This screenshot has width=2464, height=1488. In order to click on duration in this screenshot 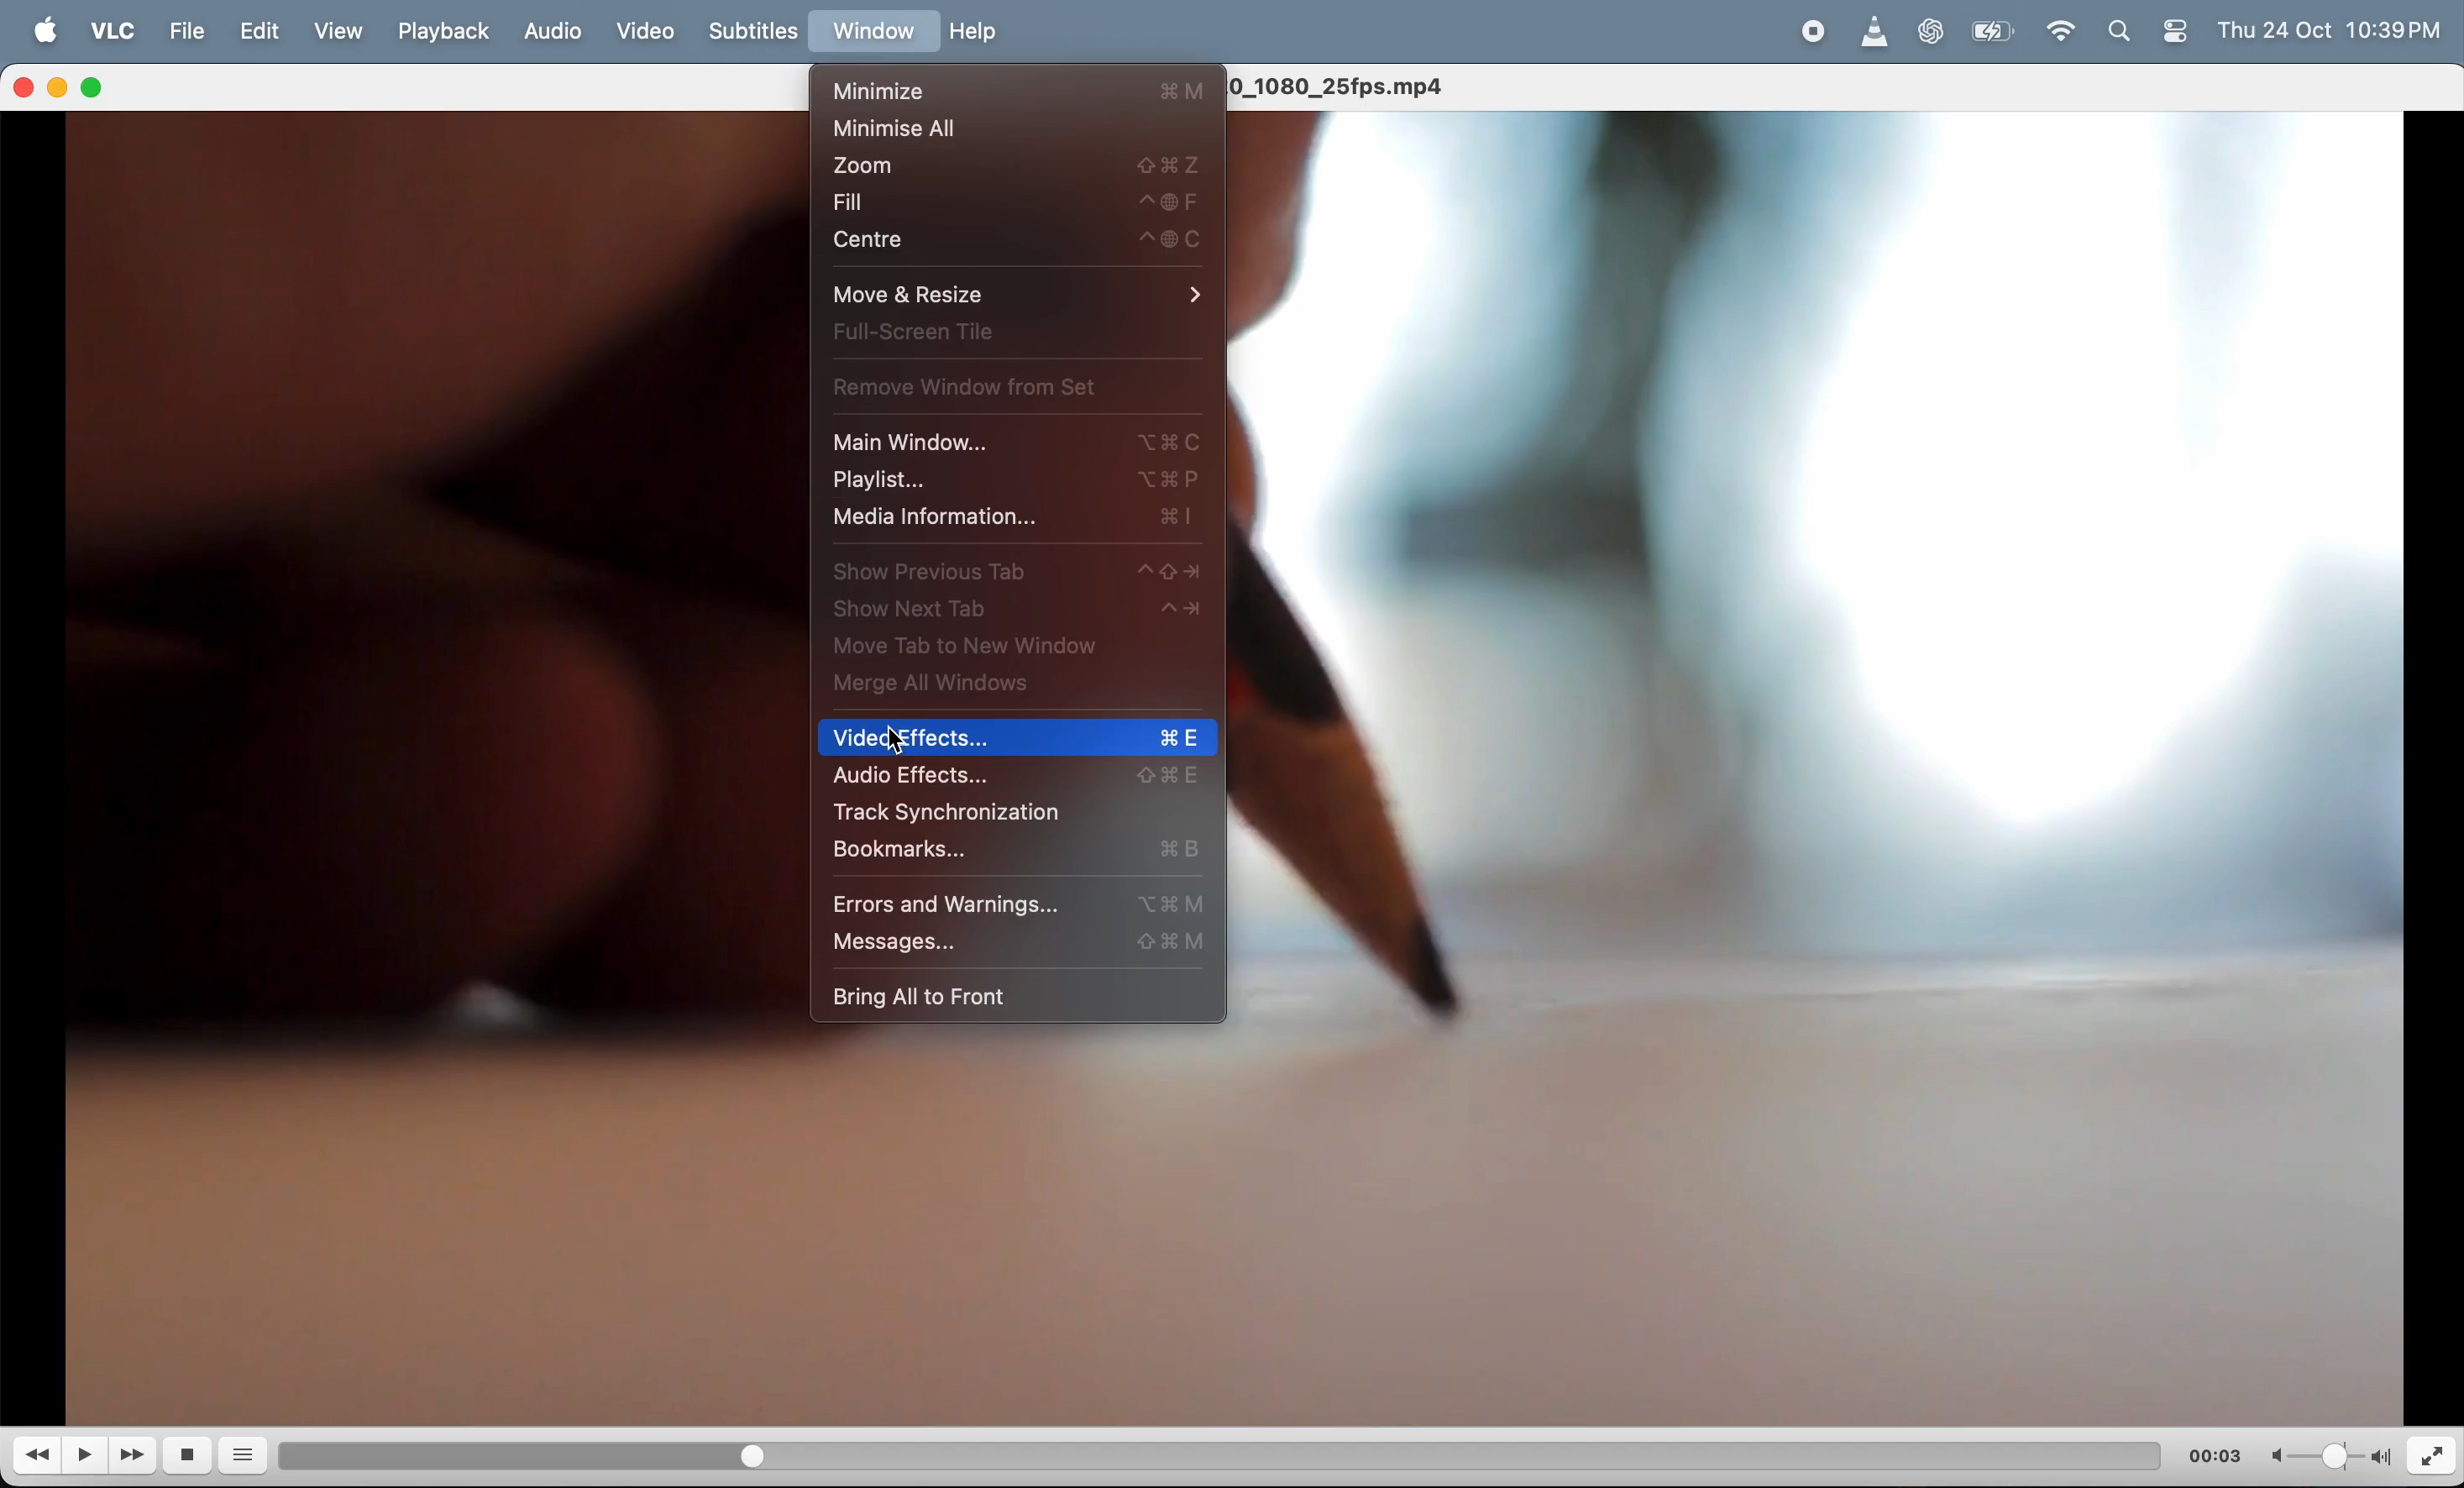, I will do `click(1194, 1453)`.